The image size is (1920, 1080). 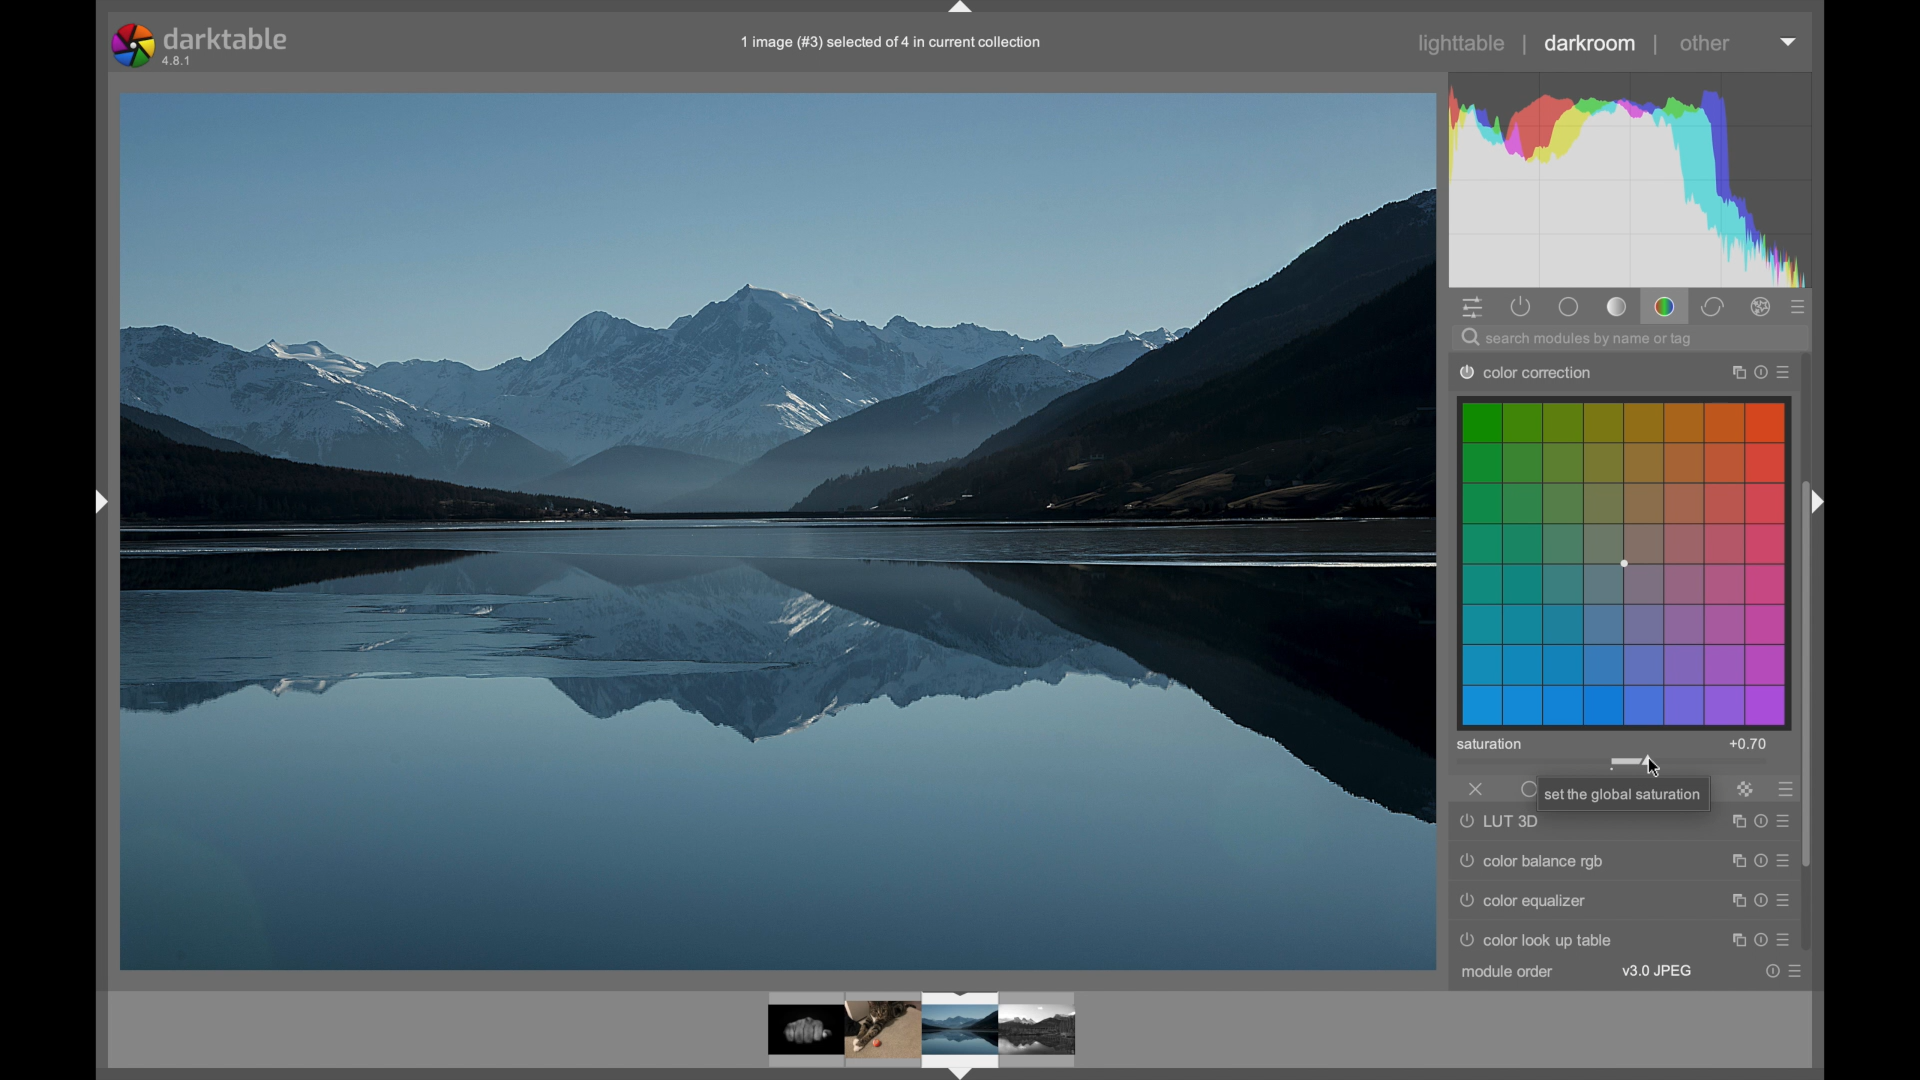 I want to click on slider, so click(x=1632, y=761).